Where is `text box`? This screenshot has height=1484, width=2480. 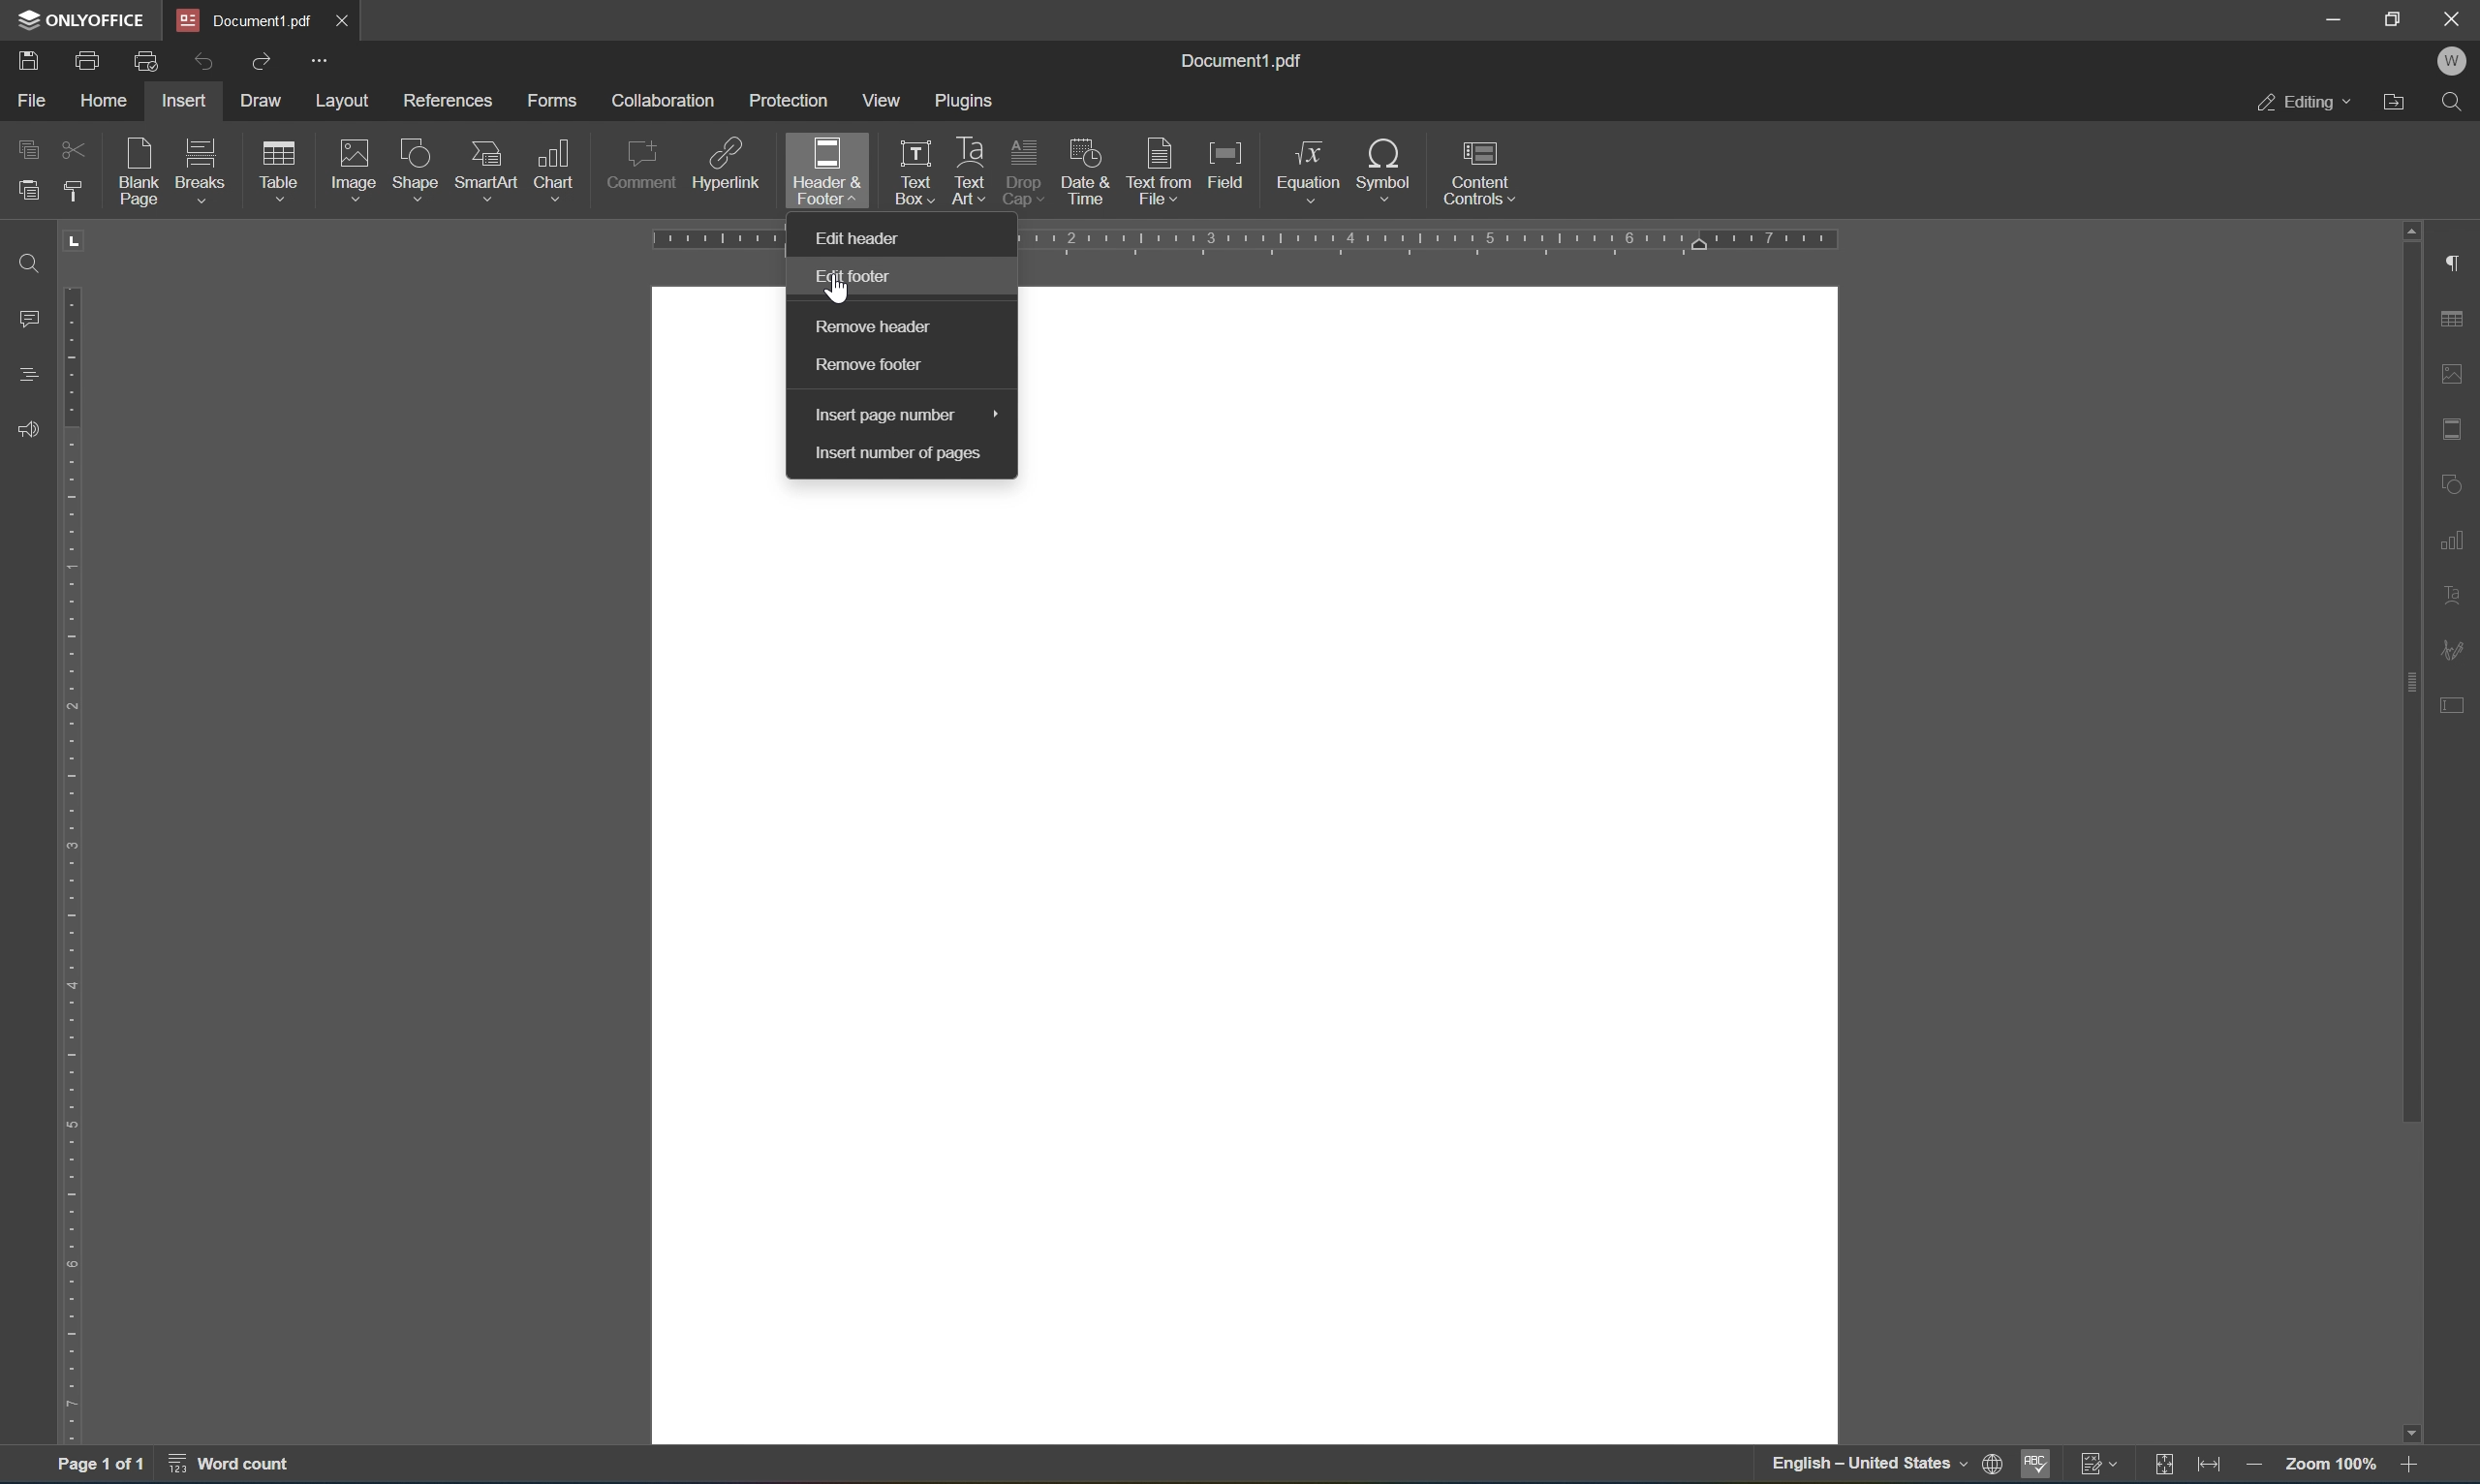 text box is located at coordinates (910, 153).